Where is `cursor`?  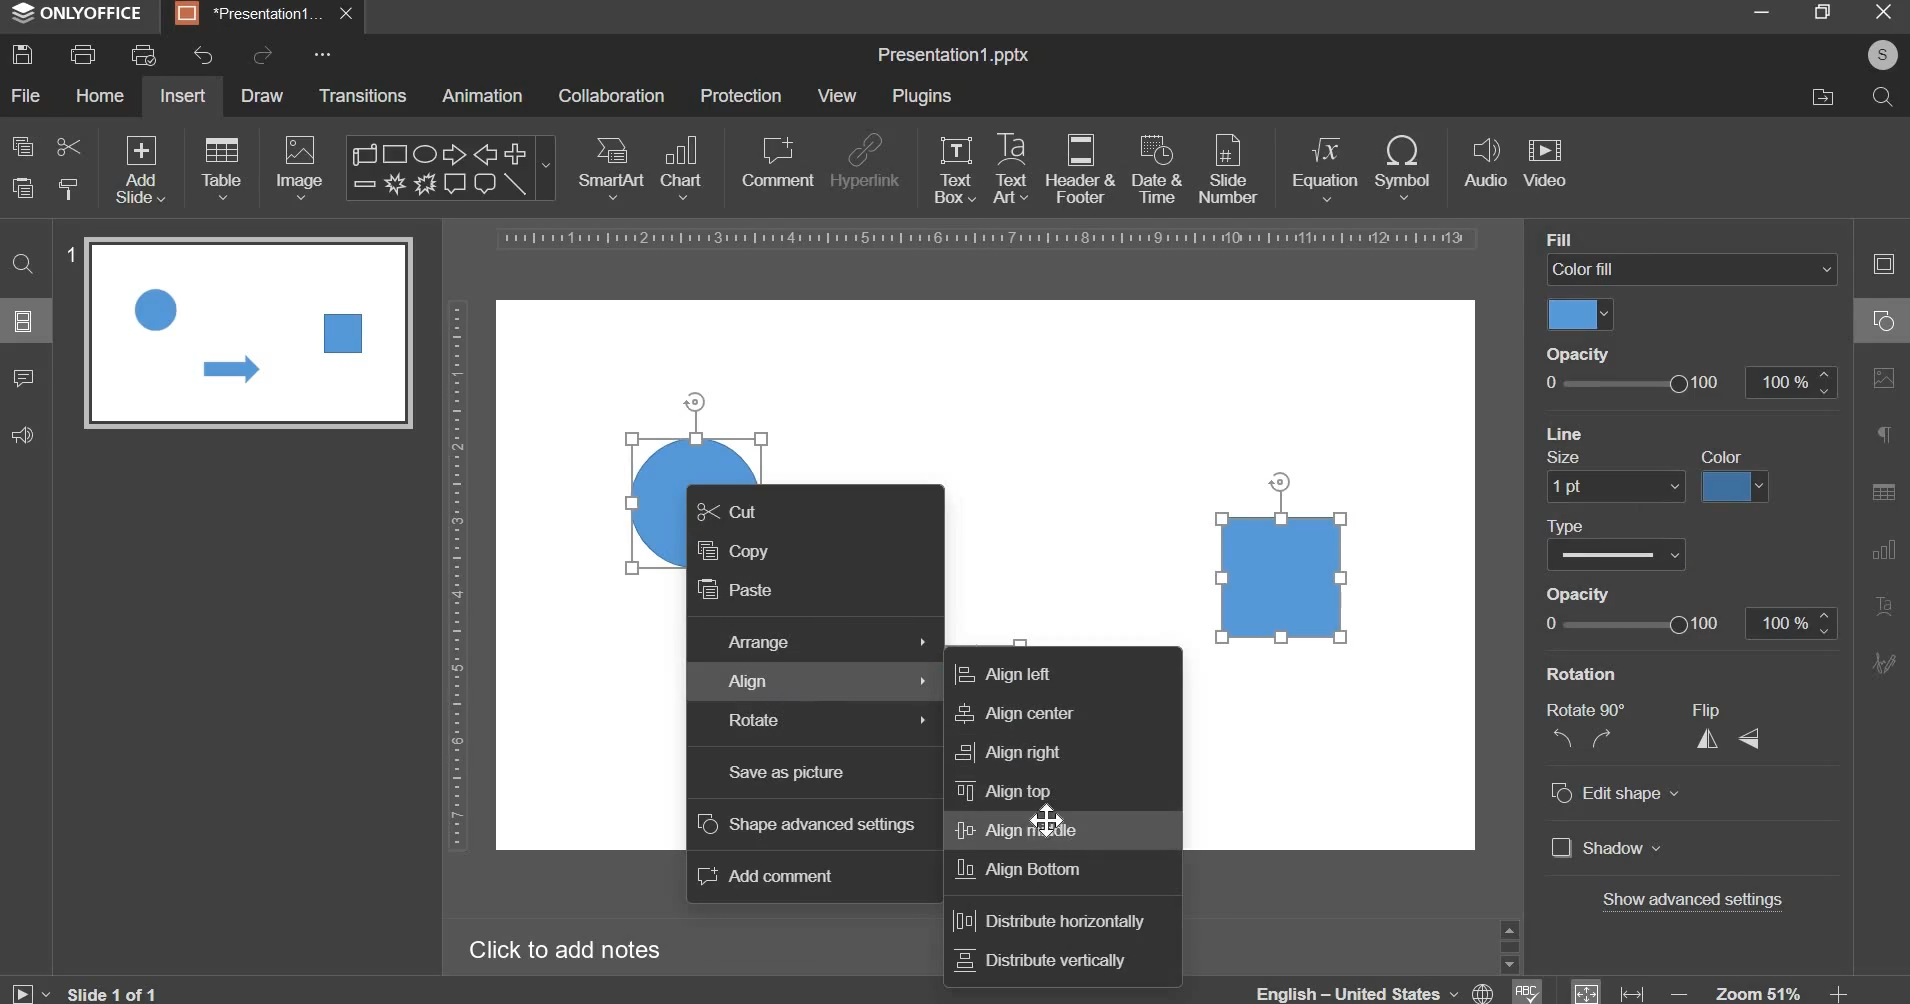 cursor is located at coordinates (698, 405).